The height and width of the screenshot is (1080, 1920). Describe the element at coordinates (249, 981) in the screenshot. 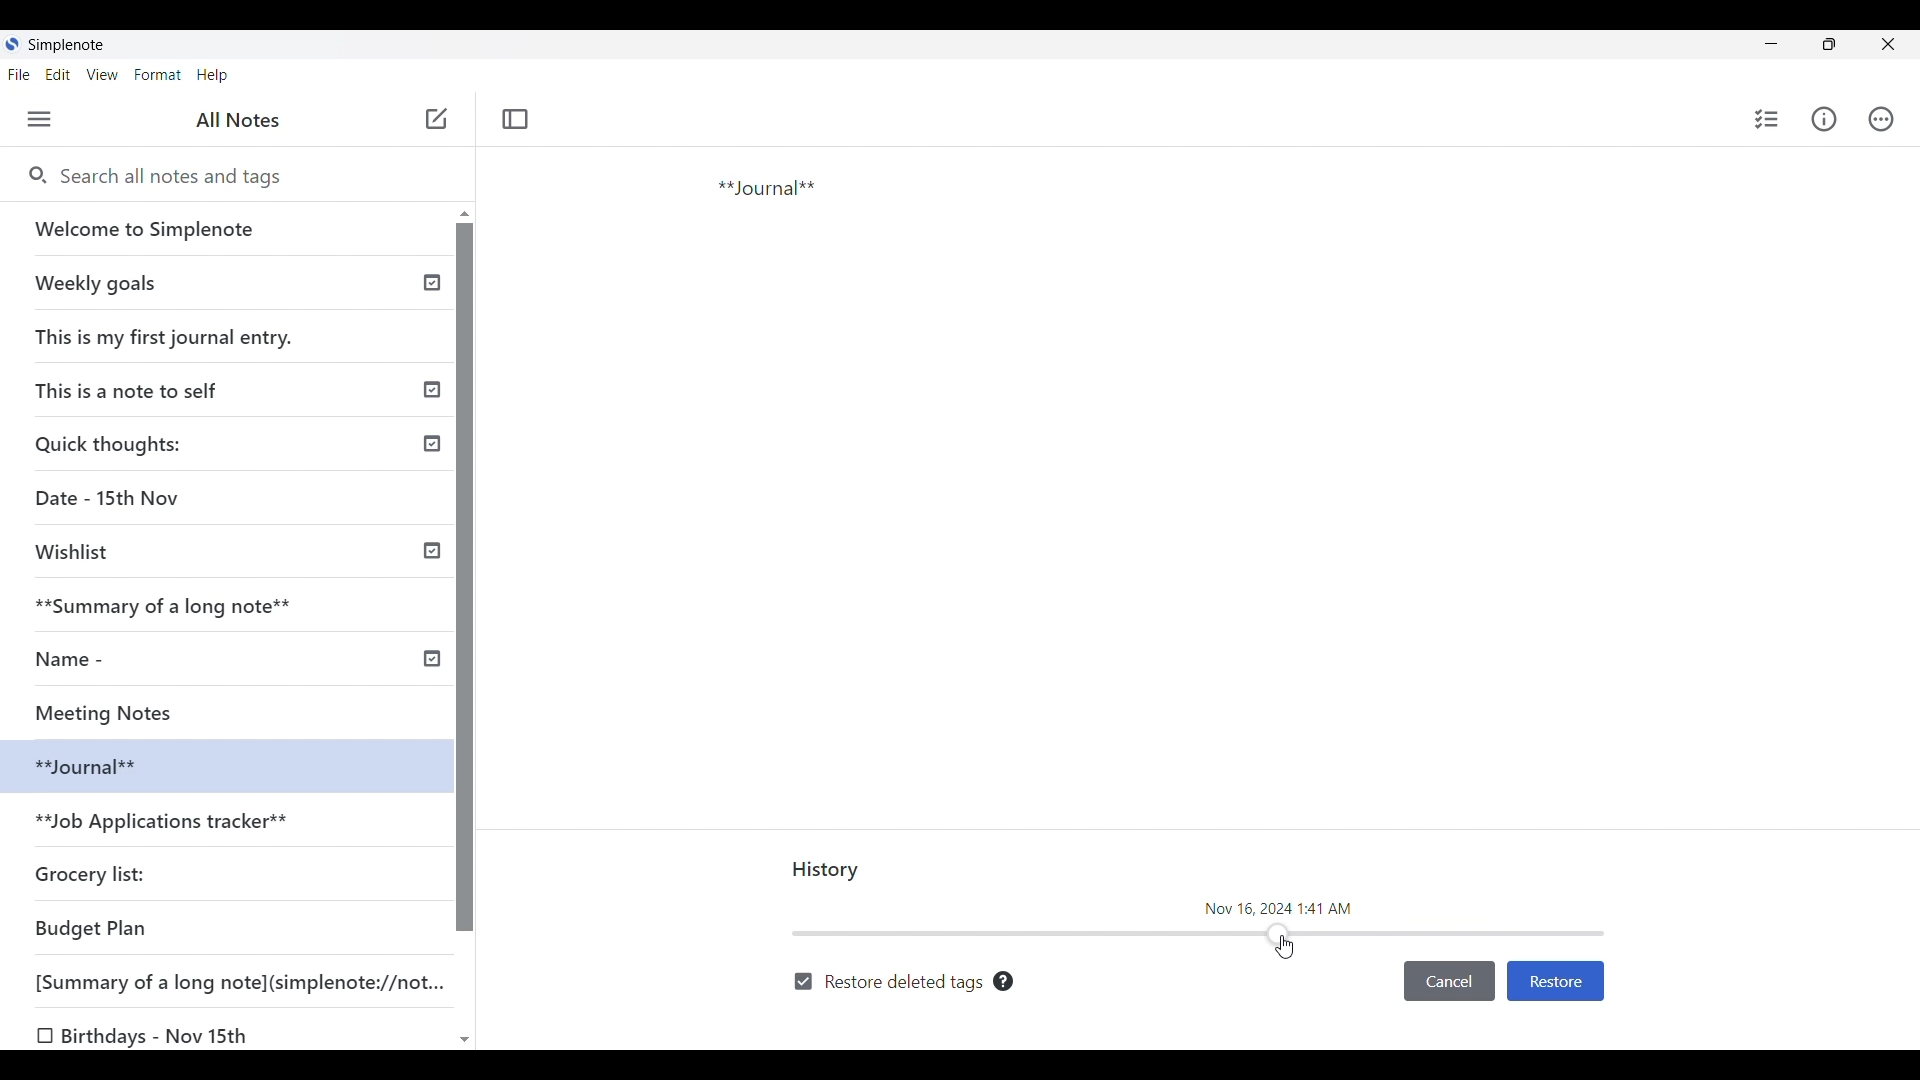

I see `[Summary of a long note](simplenote://not...` at that location.